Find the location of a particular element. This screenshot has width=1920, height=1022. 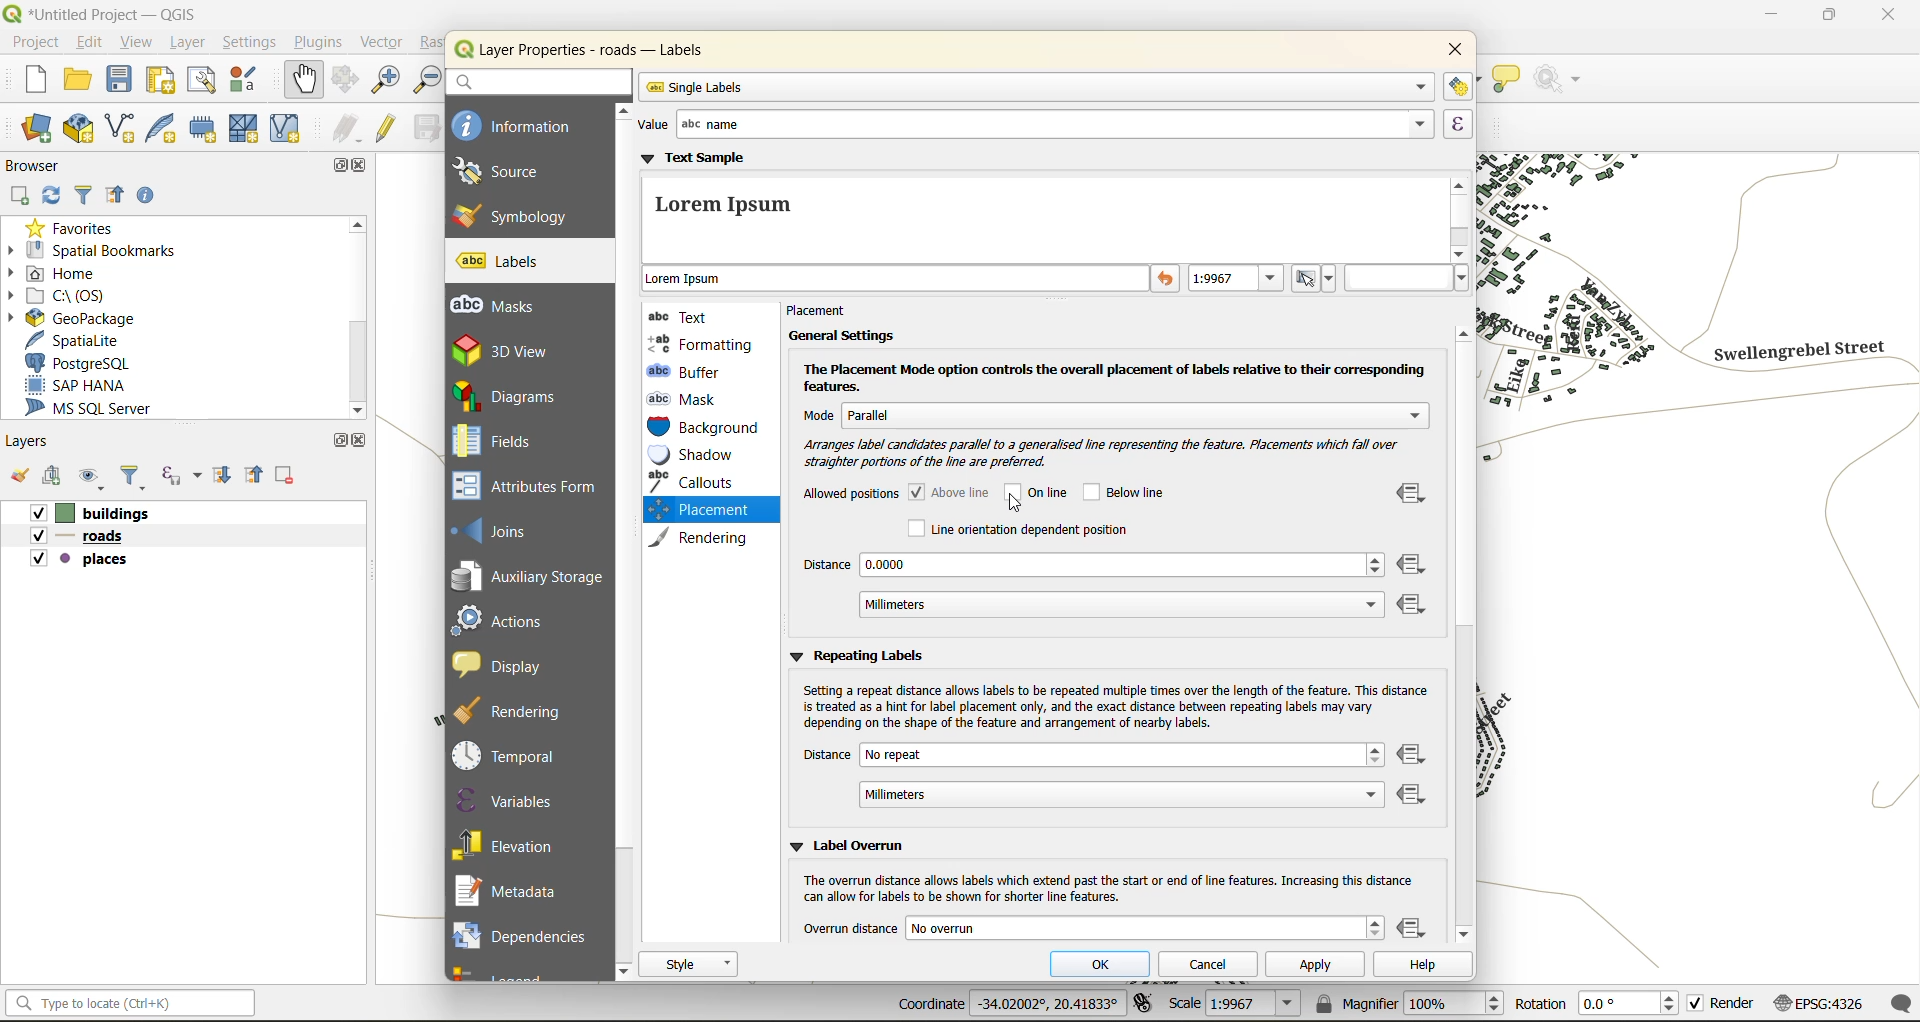

roads layer is located at coordinates (86, 537).